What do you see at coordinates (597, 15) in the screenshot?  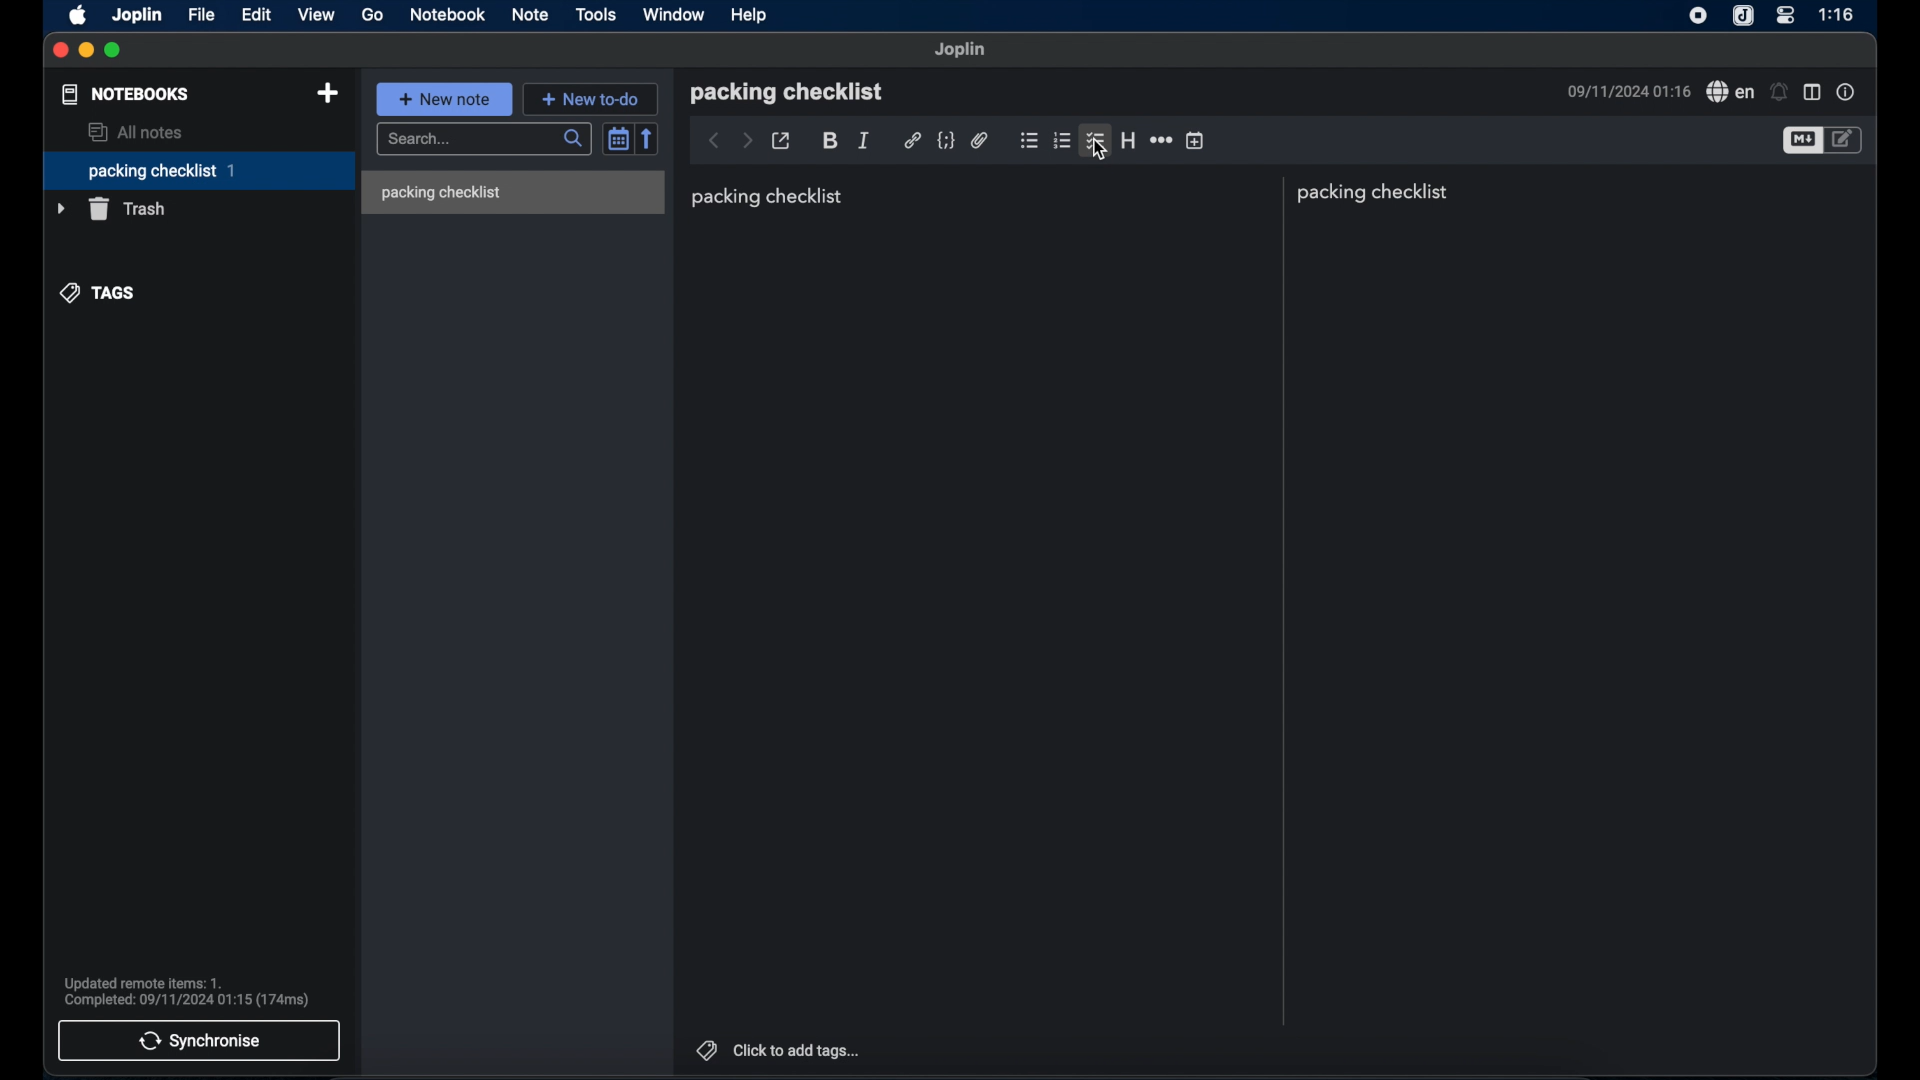 I see `tools` at bounding box center [597, 15].